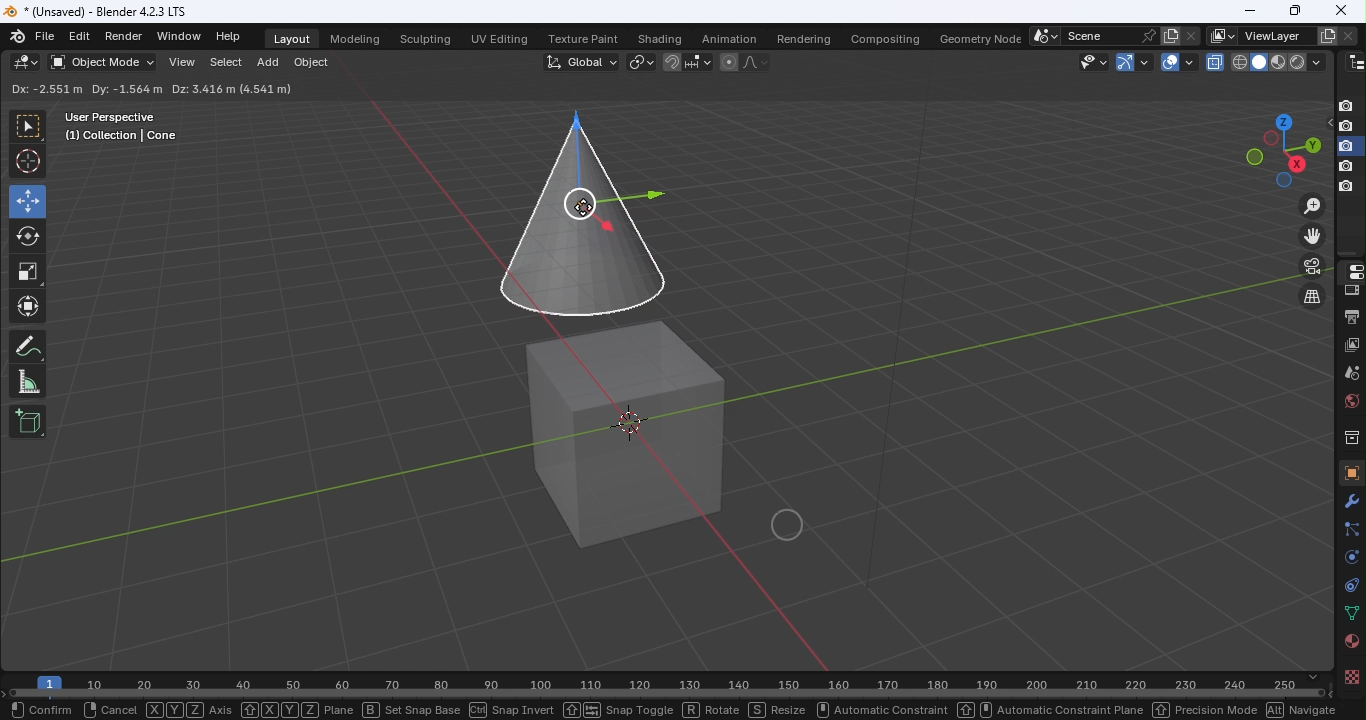 The image size is (1366, 720). What do you see at coordinates (1310, 144) in the screenshot?
I see `Rotate the view` at bounding box center [1310, 144].